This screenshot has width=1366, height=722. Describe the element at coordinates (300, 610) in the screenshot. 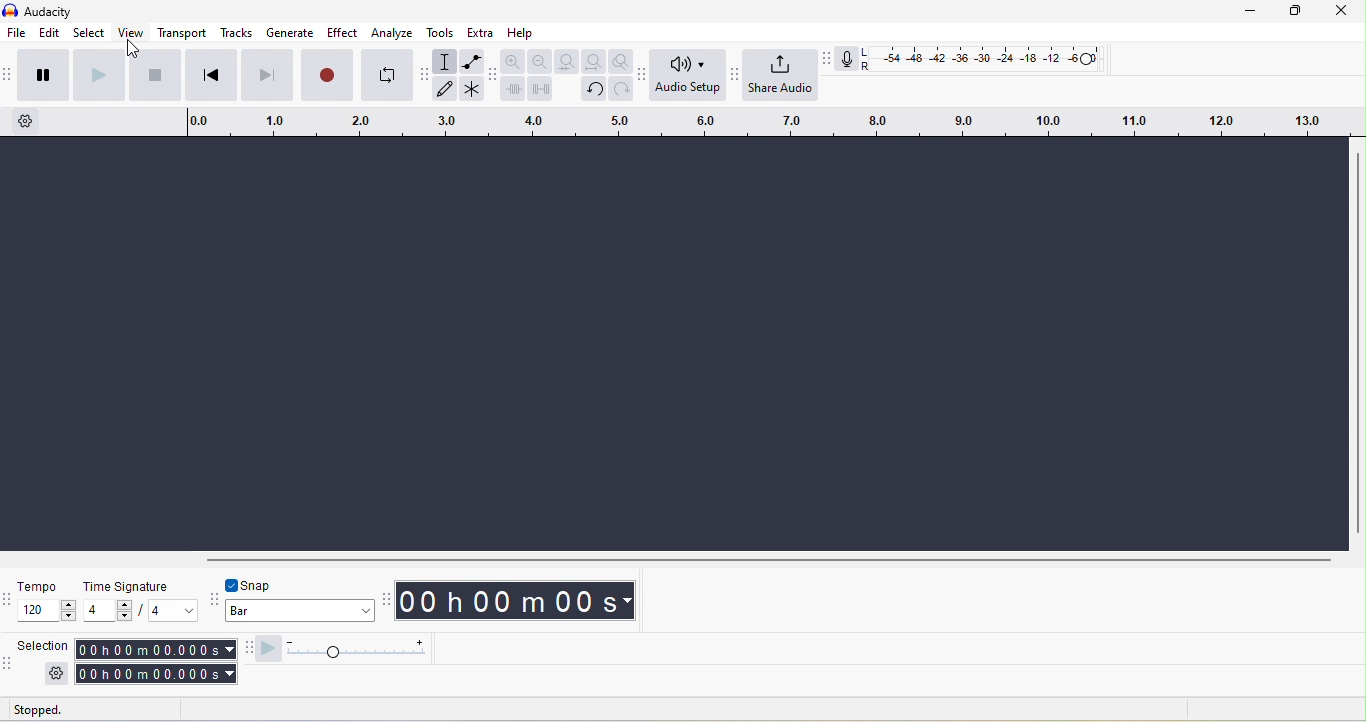

I see `select snapping` at that location.